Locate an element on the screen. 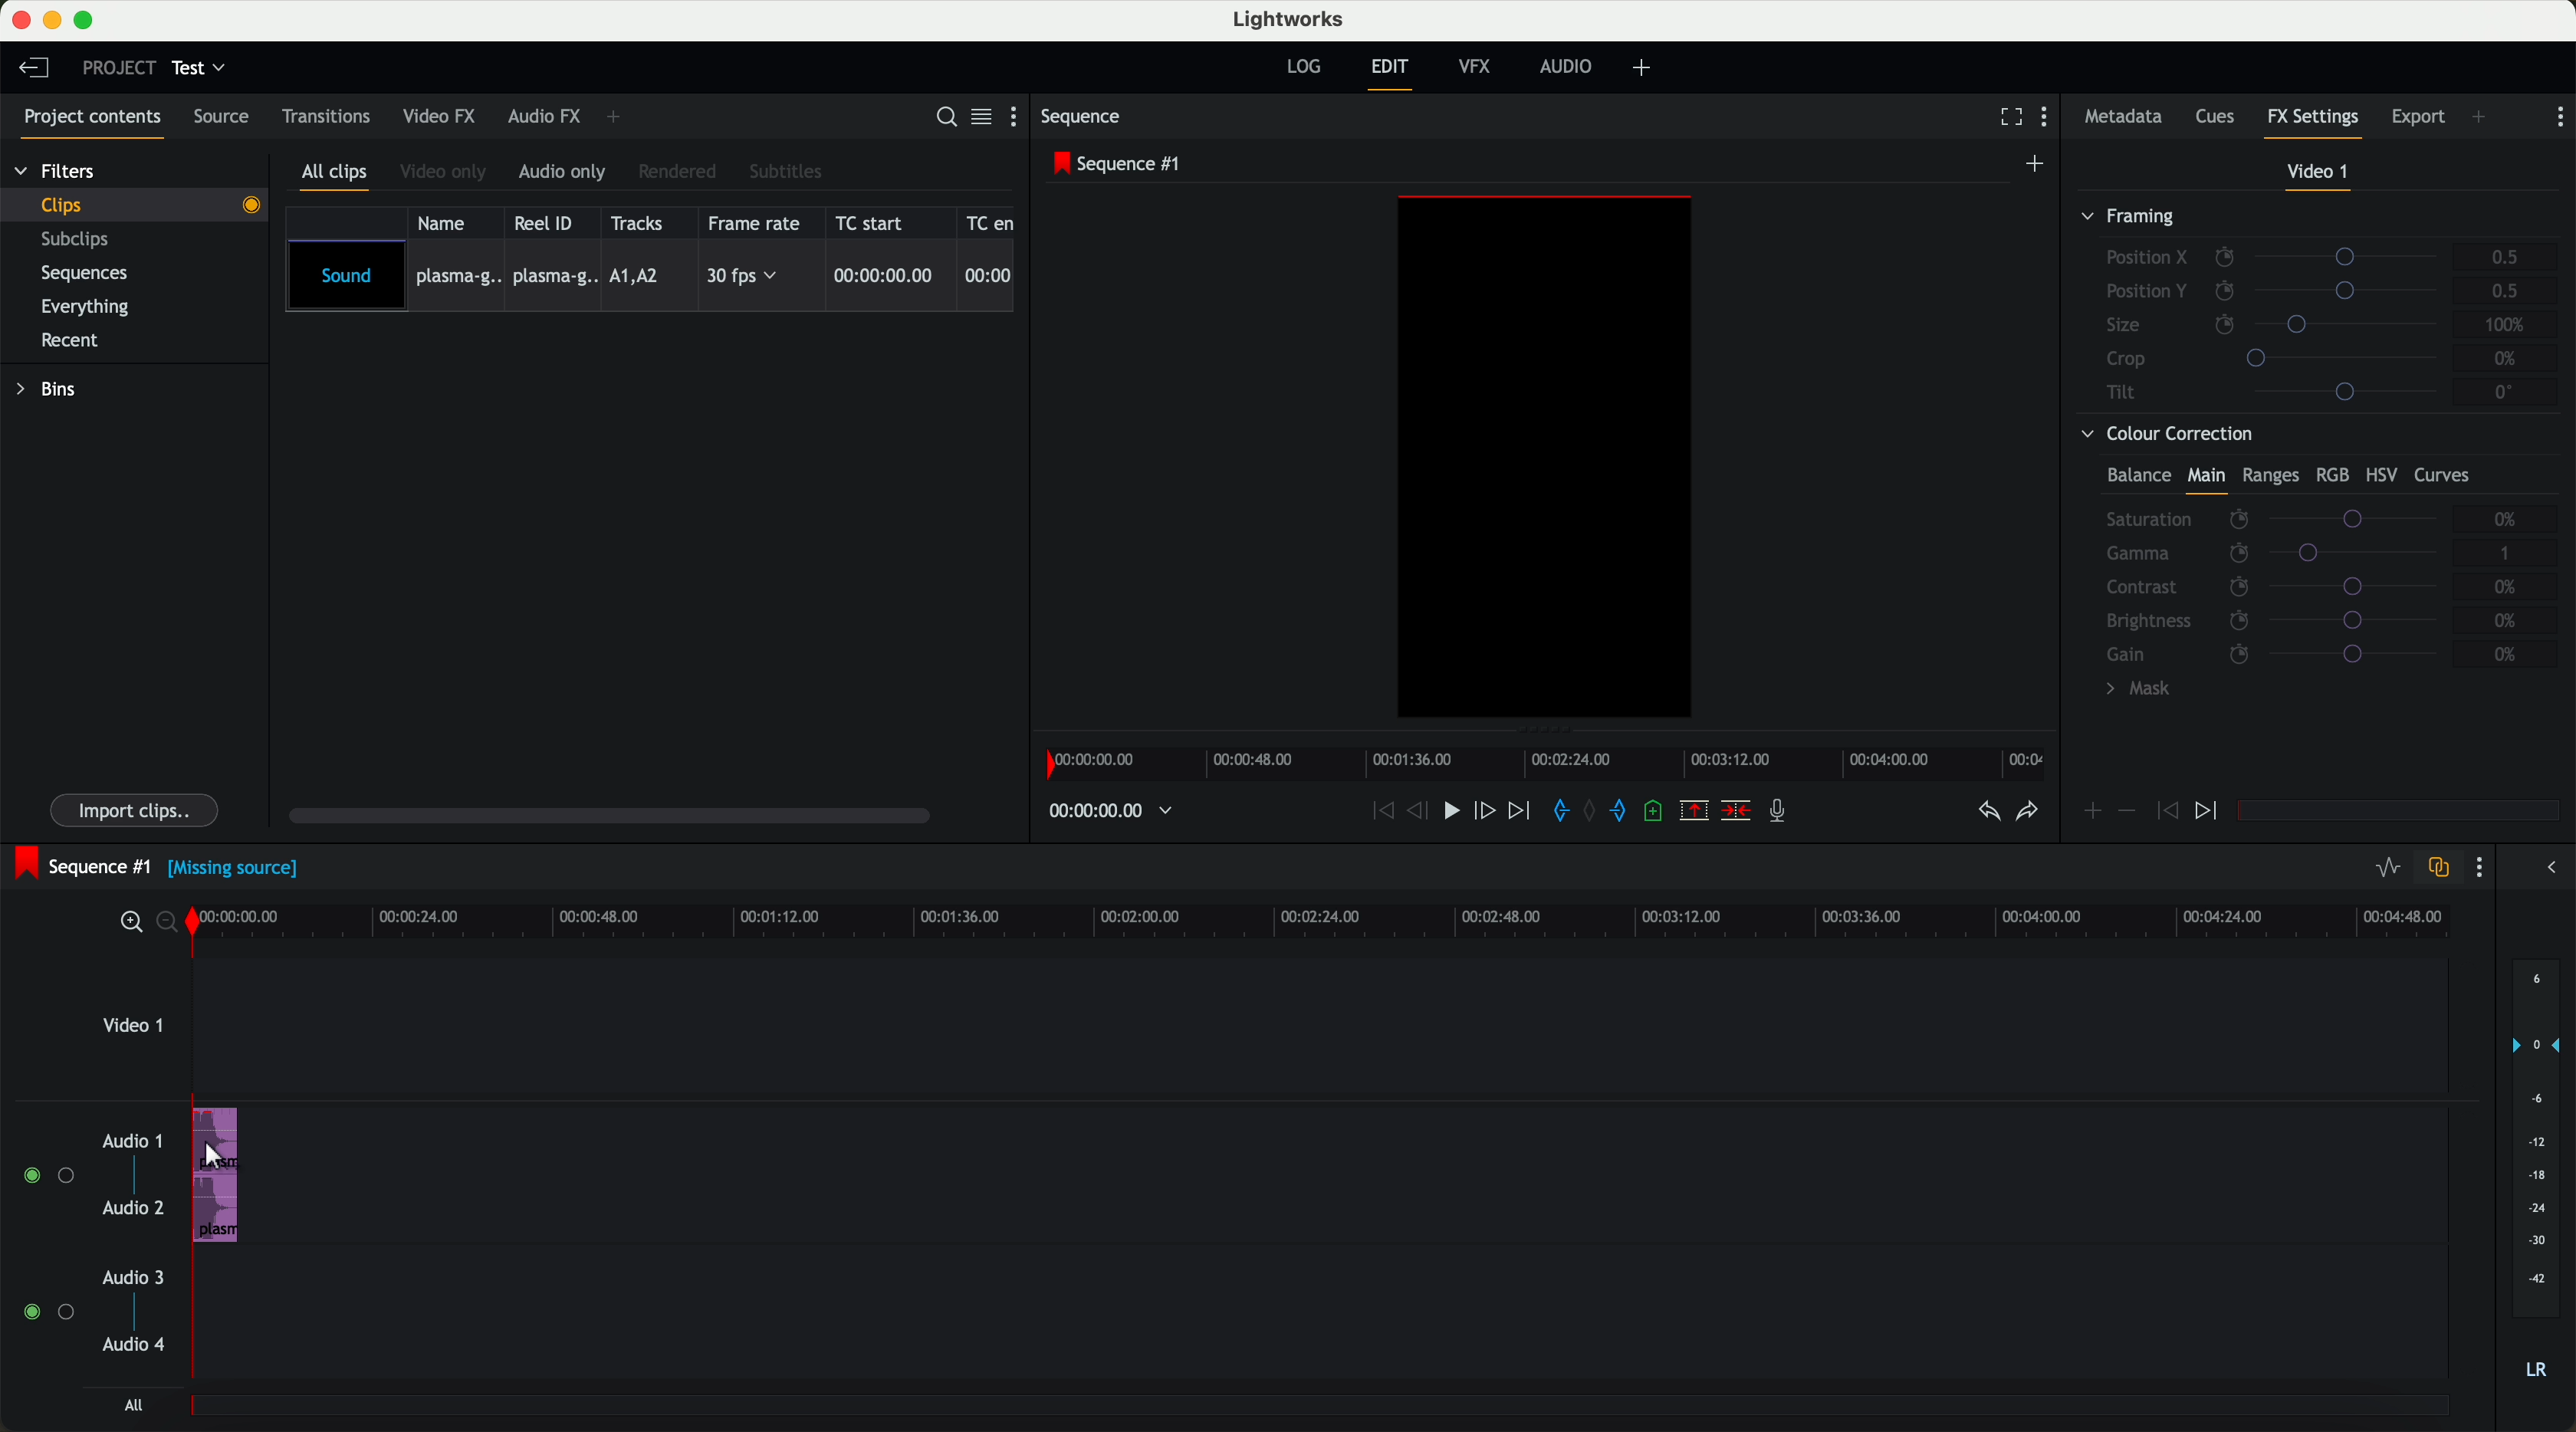  sequence #1 is located at coordinates (82, 863).